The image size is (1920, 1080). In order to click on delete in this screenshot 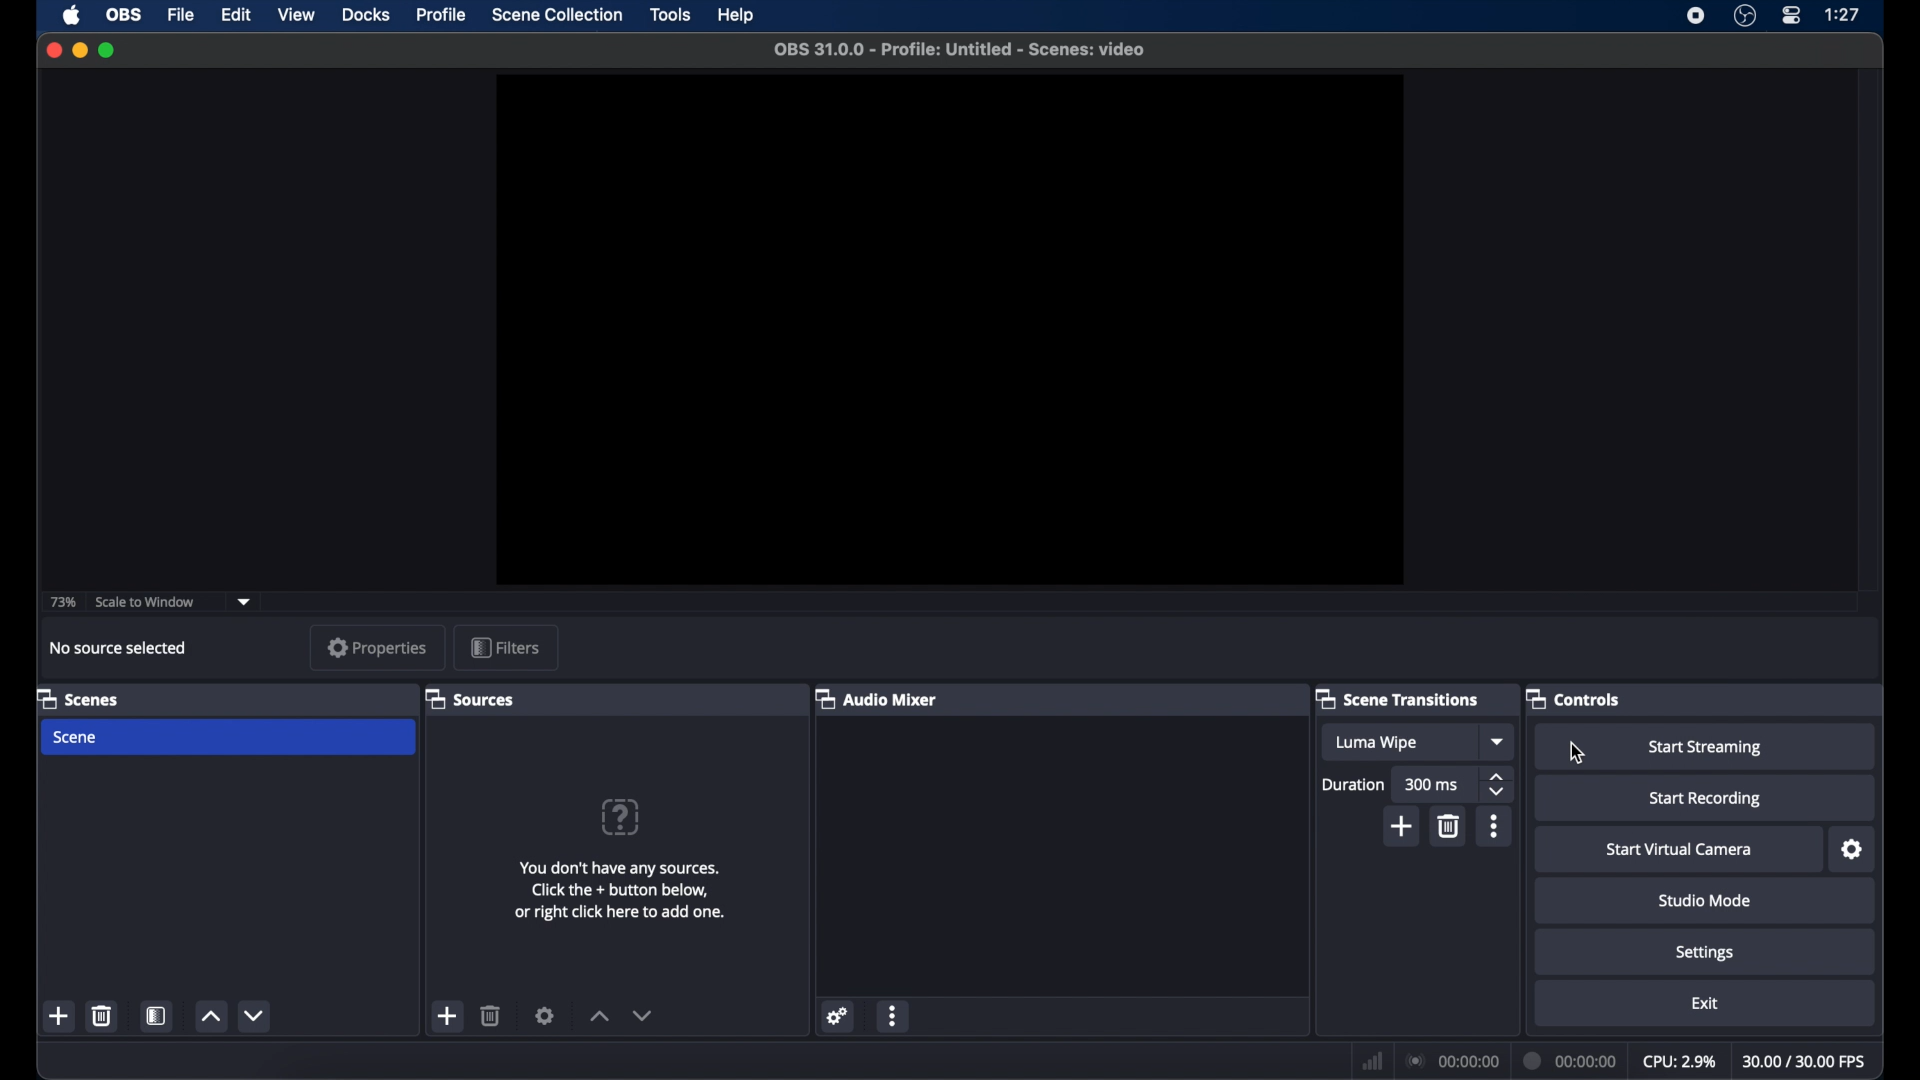, I will do `click(103, 1016)`.